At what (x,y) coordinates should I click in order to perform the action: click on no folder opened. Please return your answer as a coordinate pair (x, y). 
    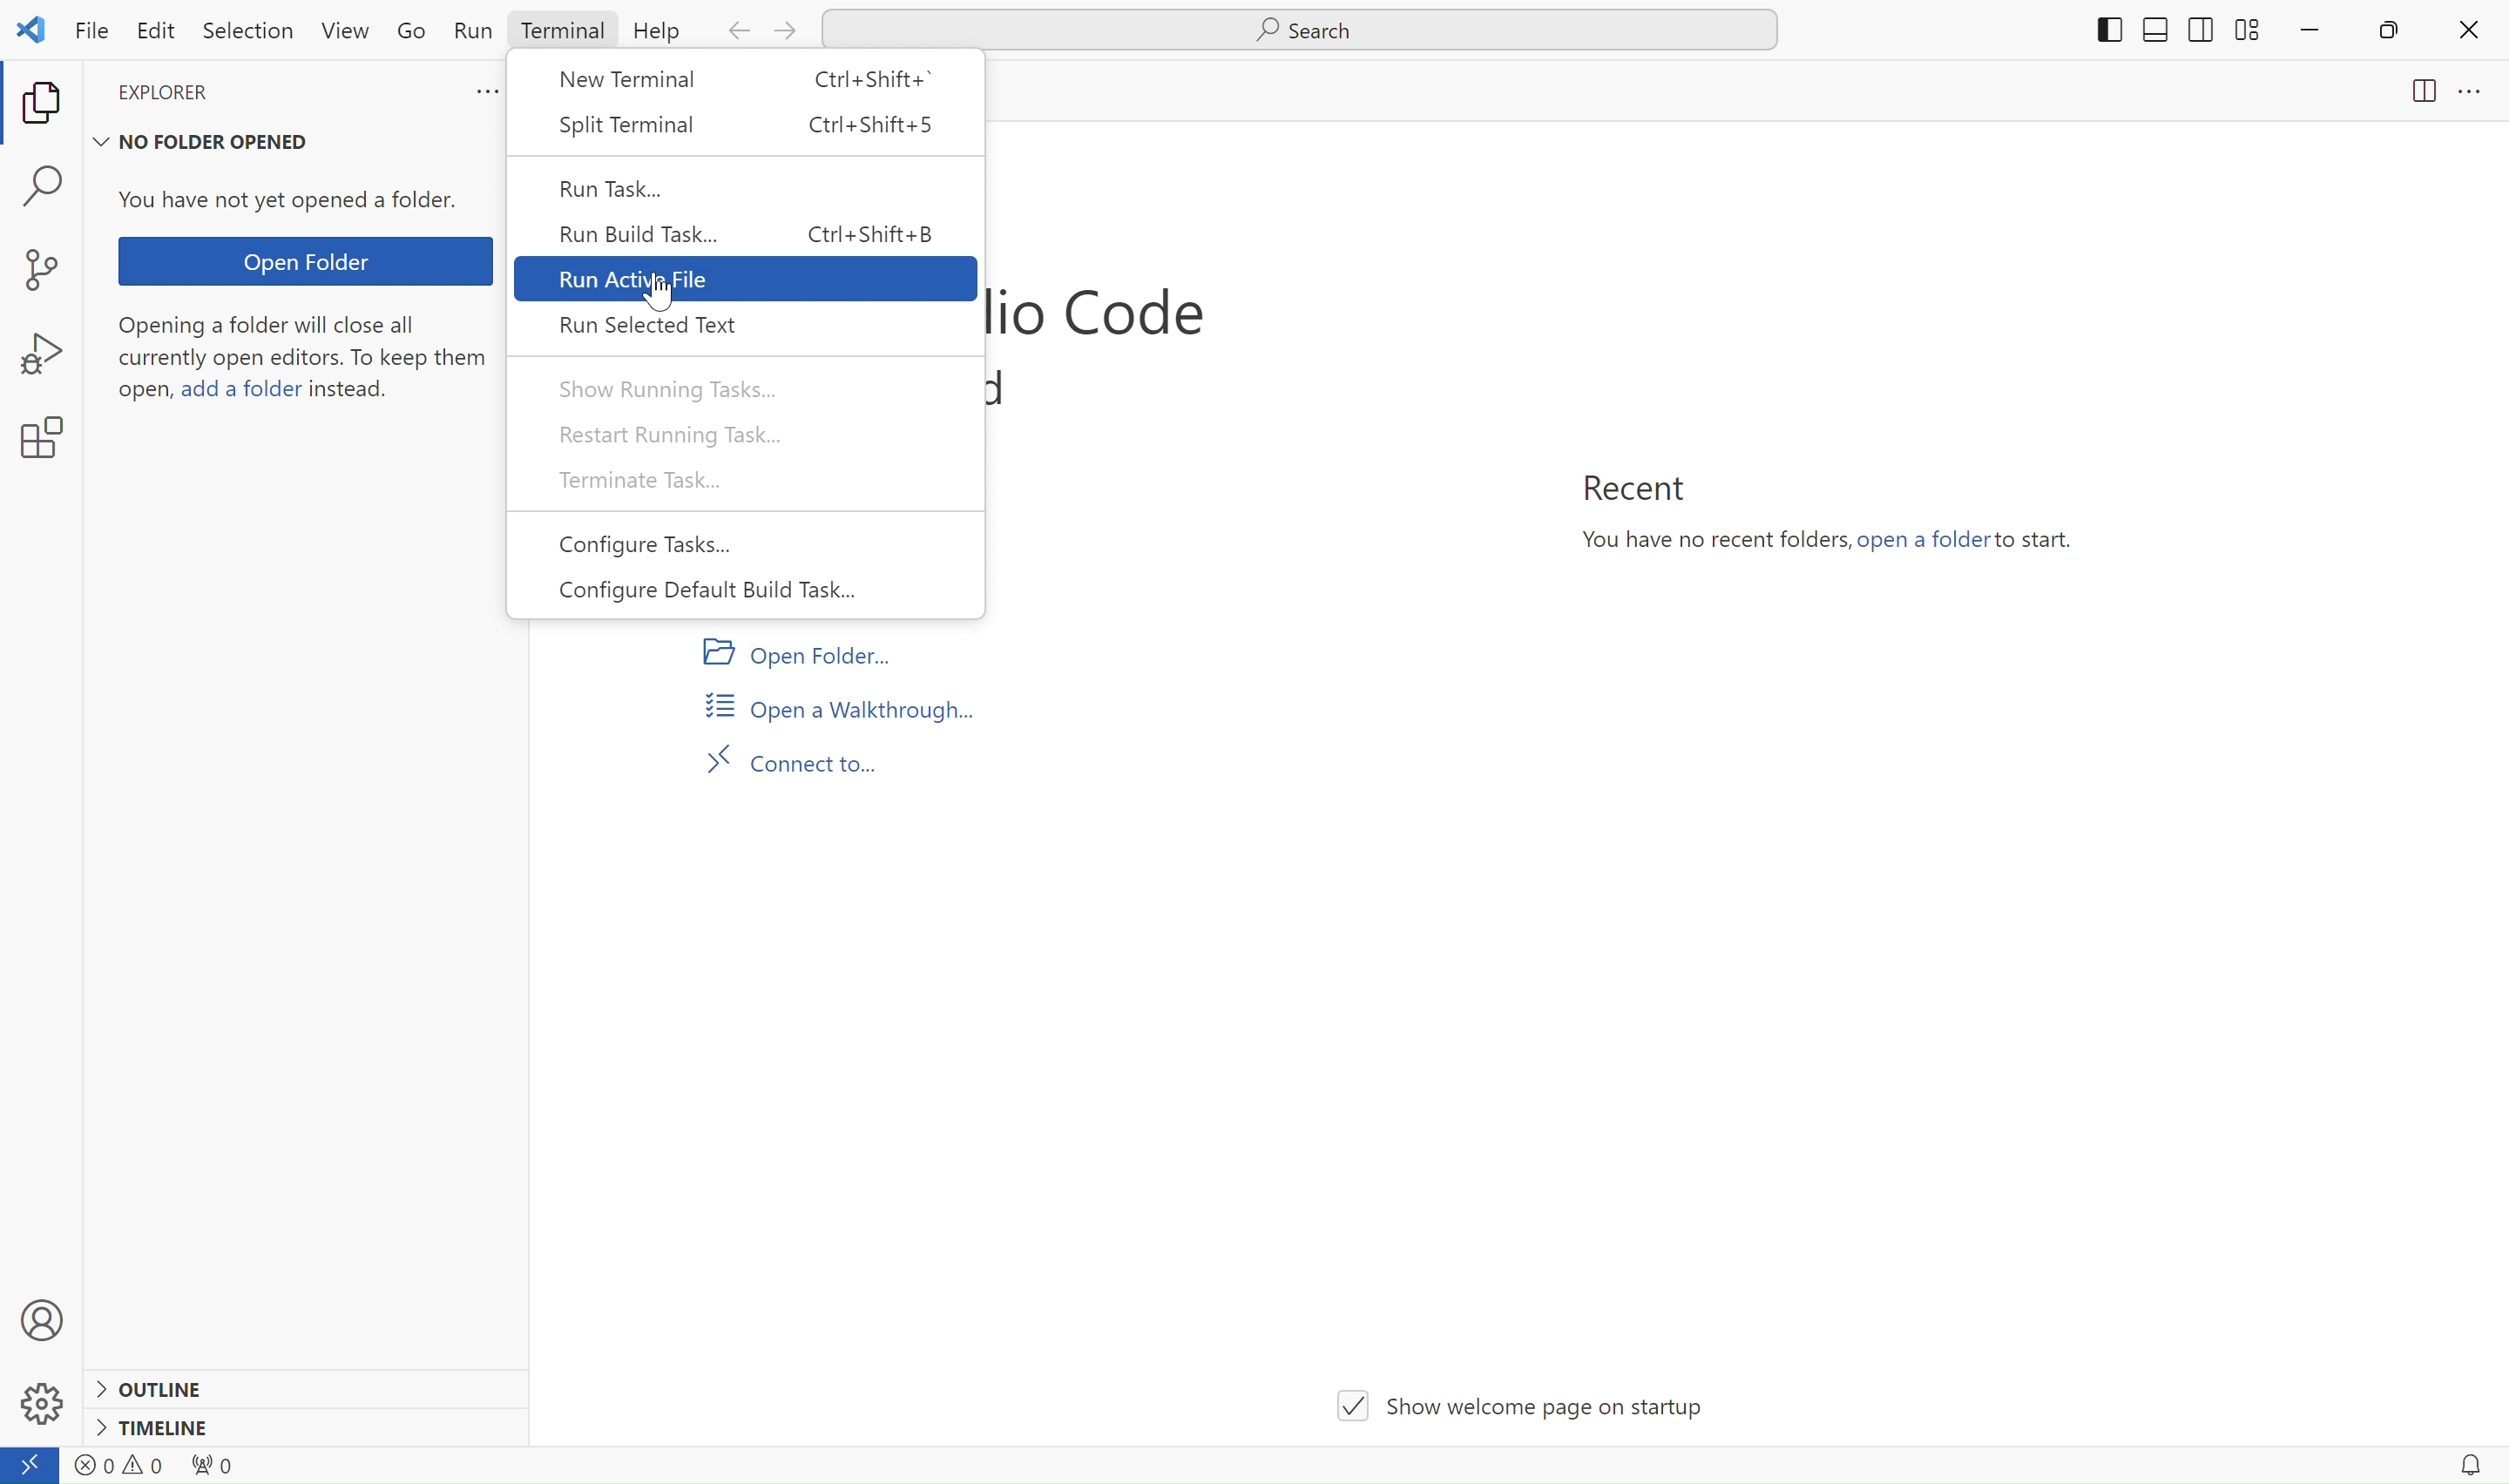
    Looking at the image, I should click on (209, 138).